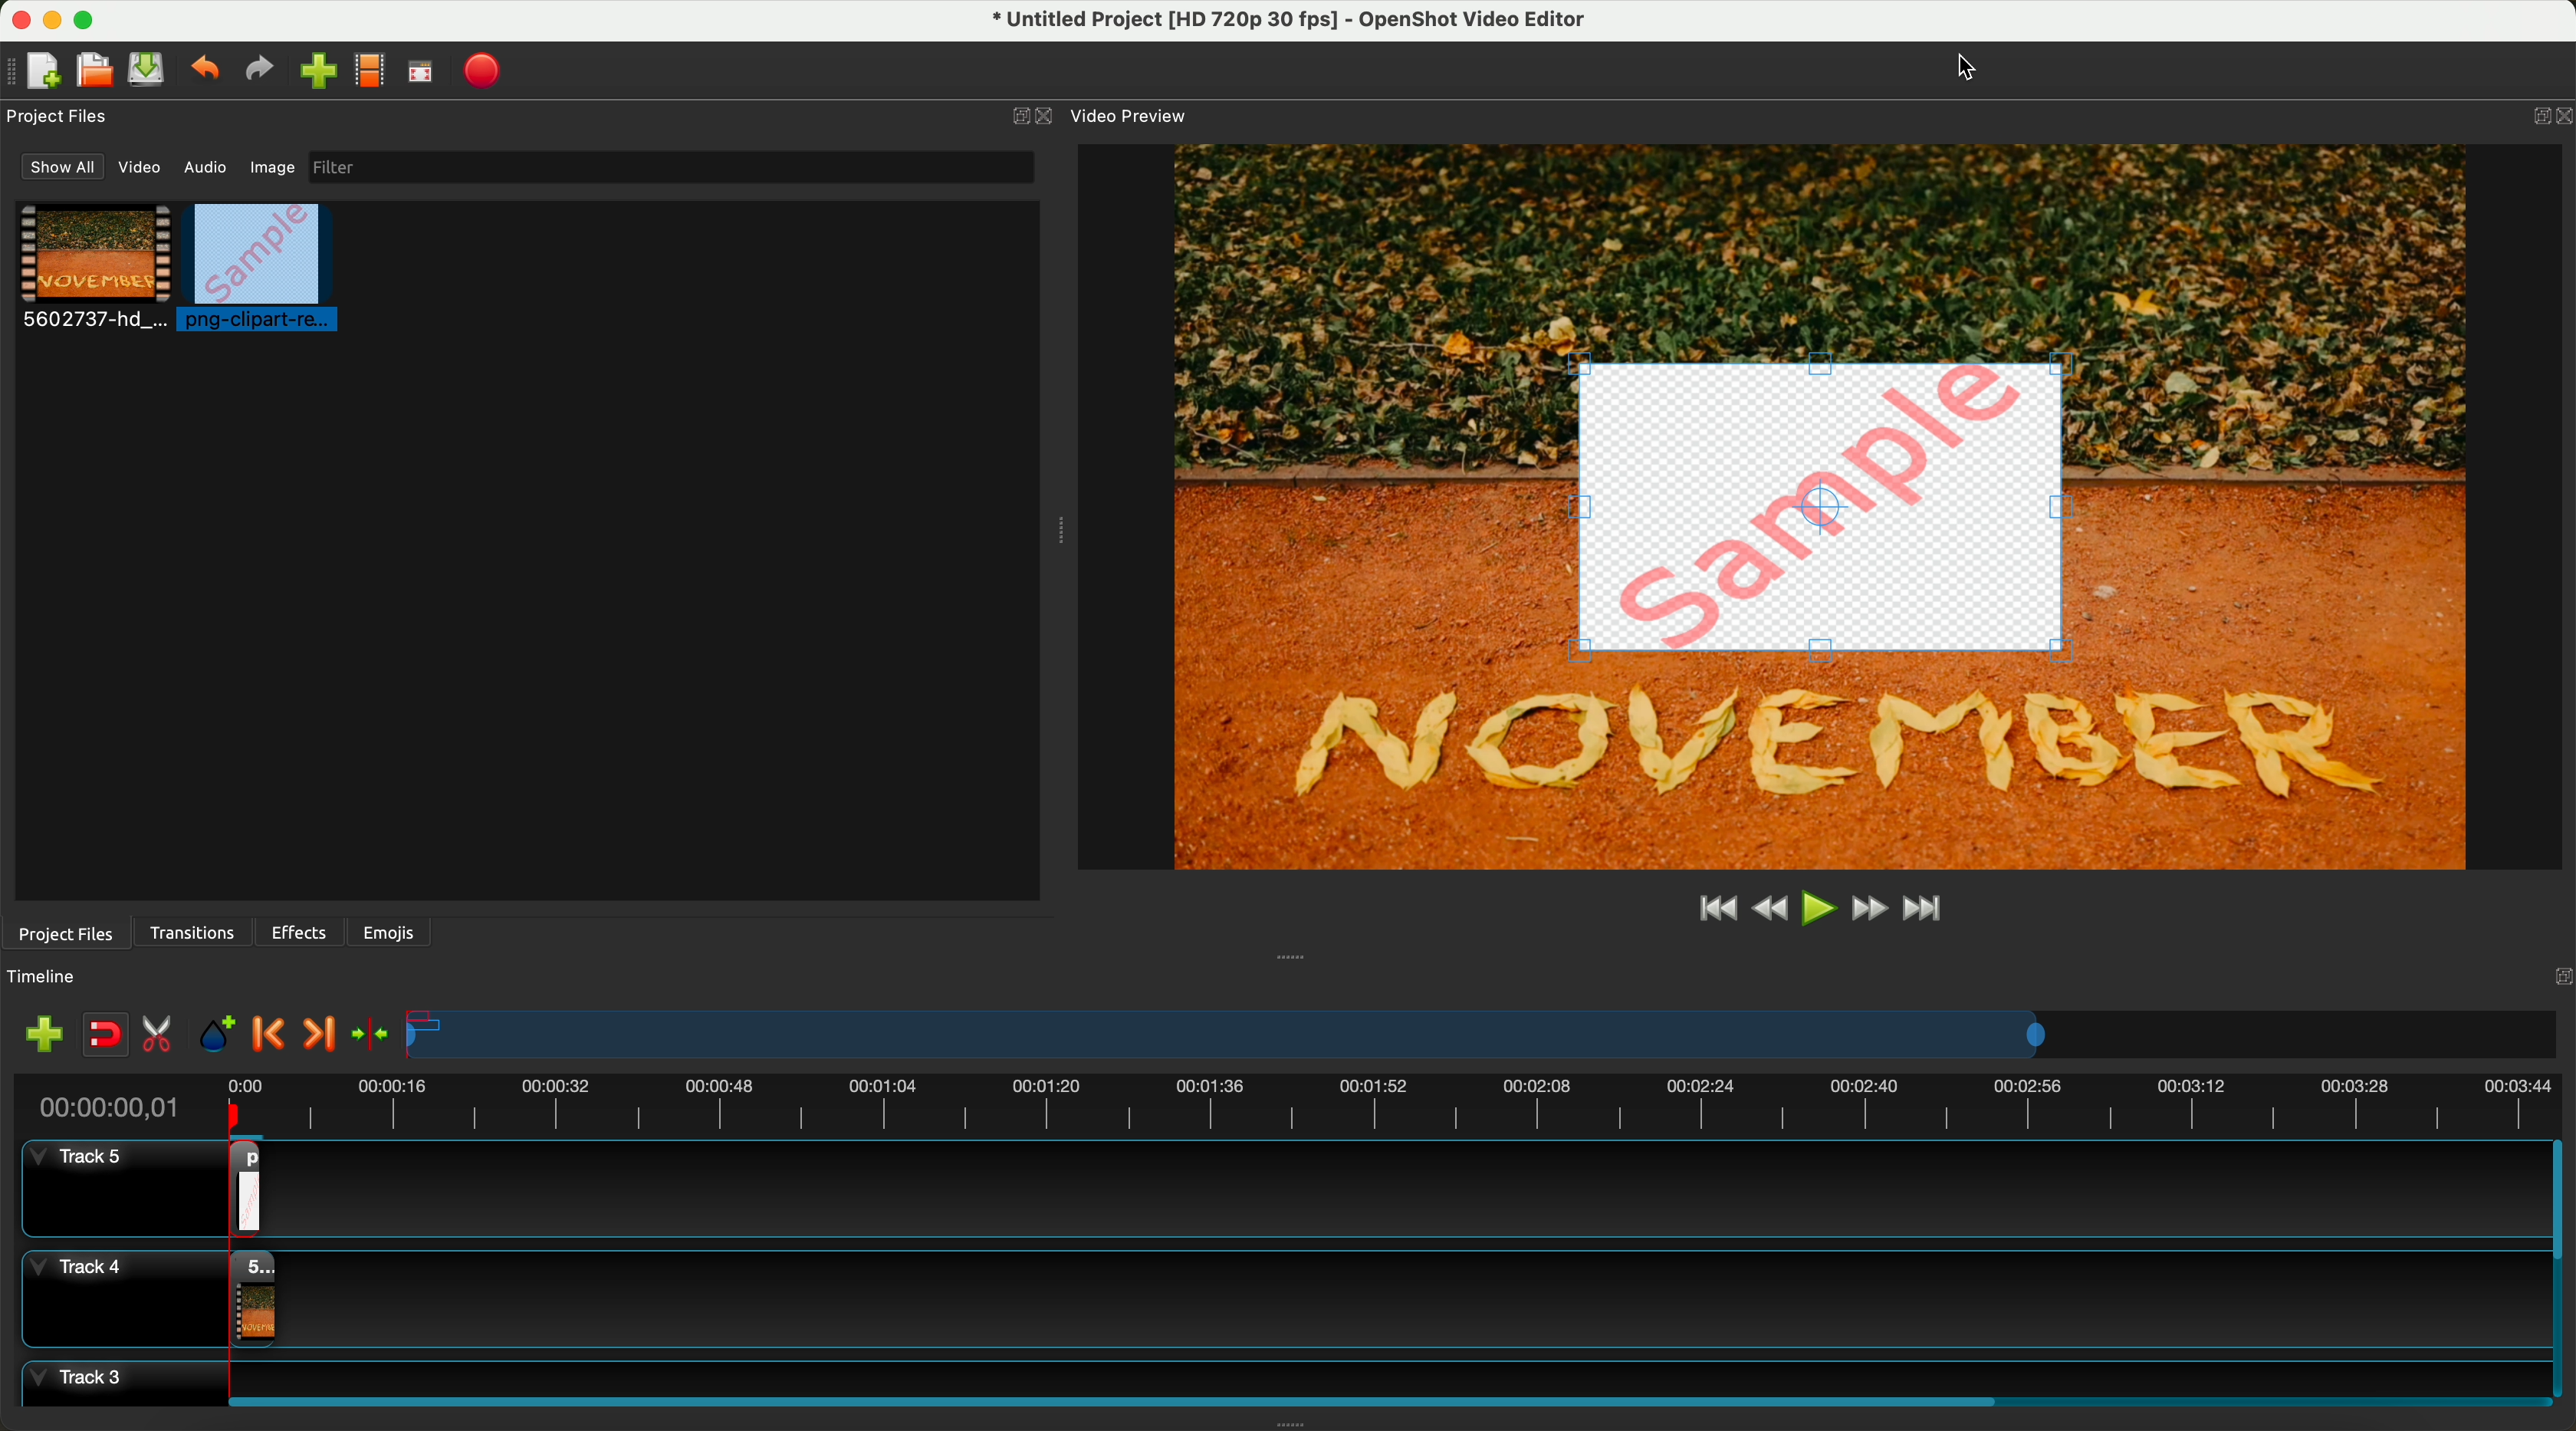 The height and width of the screenshot is (1431, 2576). Describe the element at coordinates (1986, 65) in the screenshot. I see `Cursor` at that location.